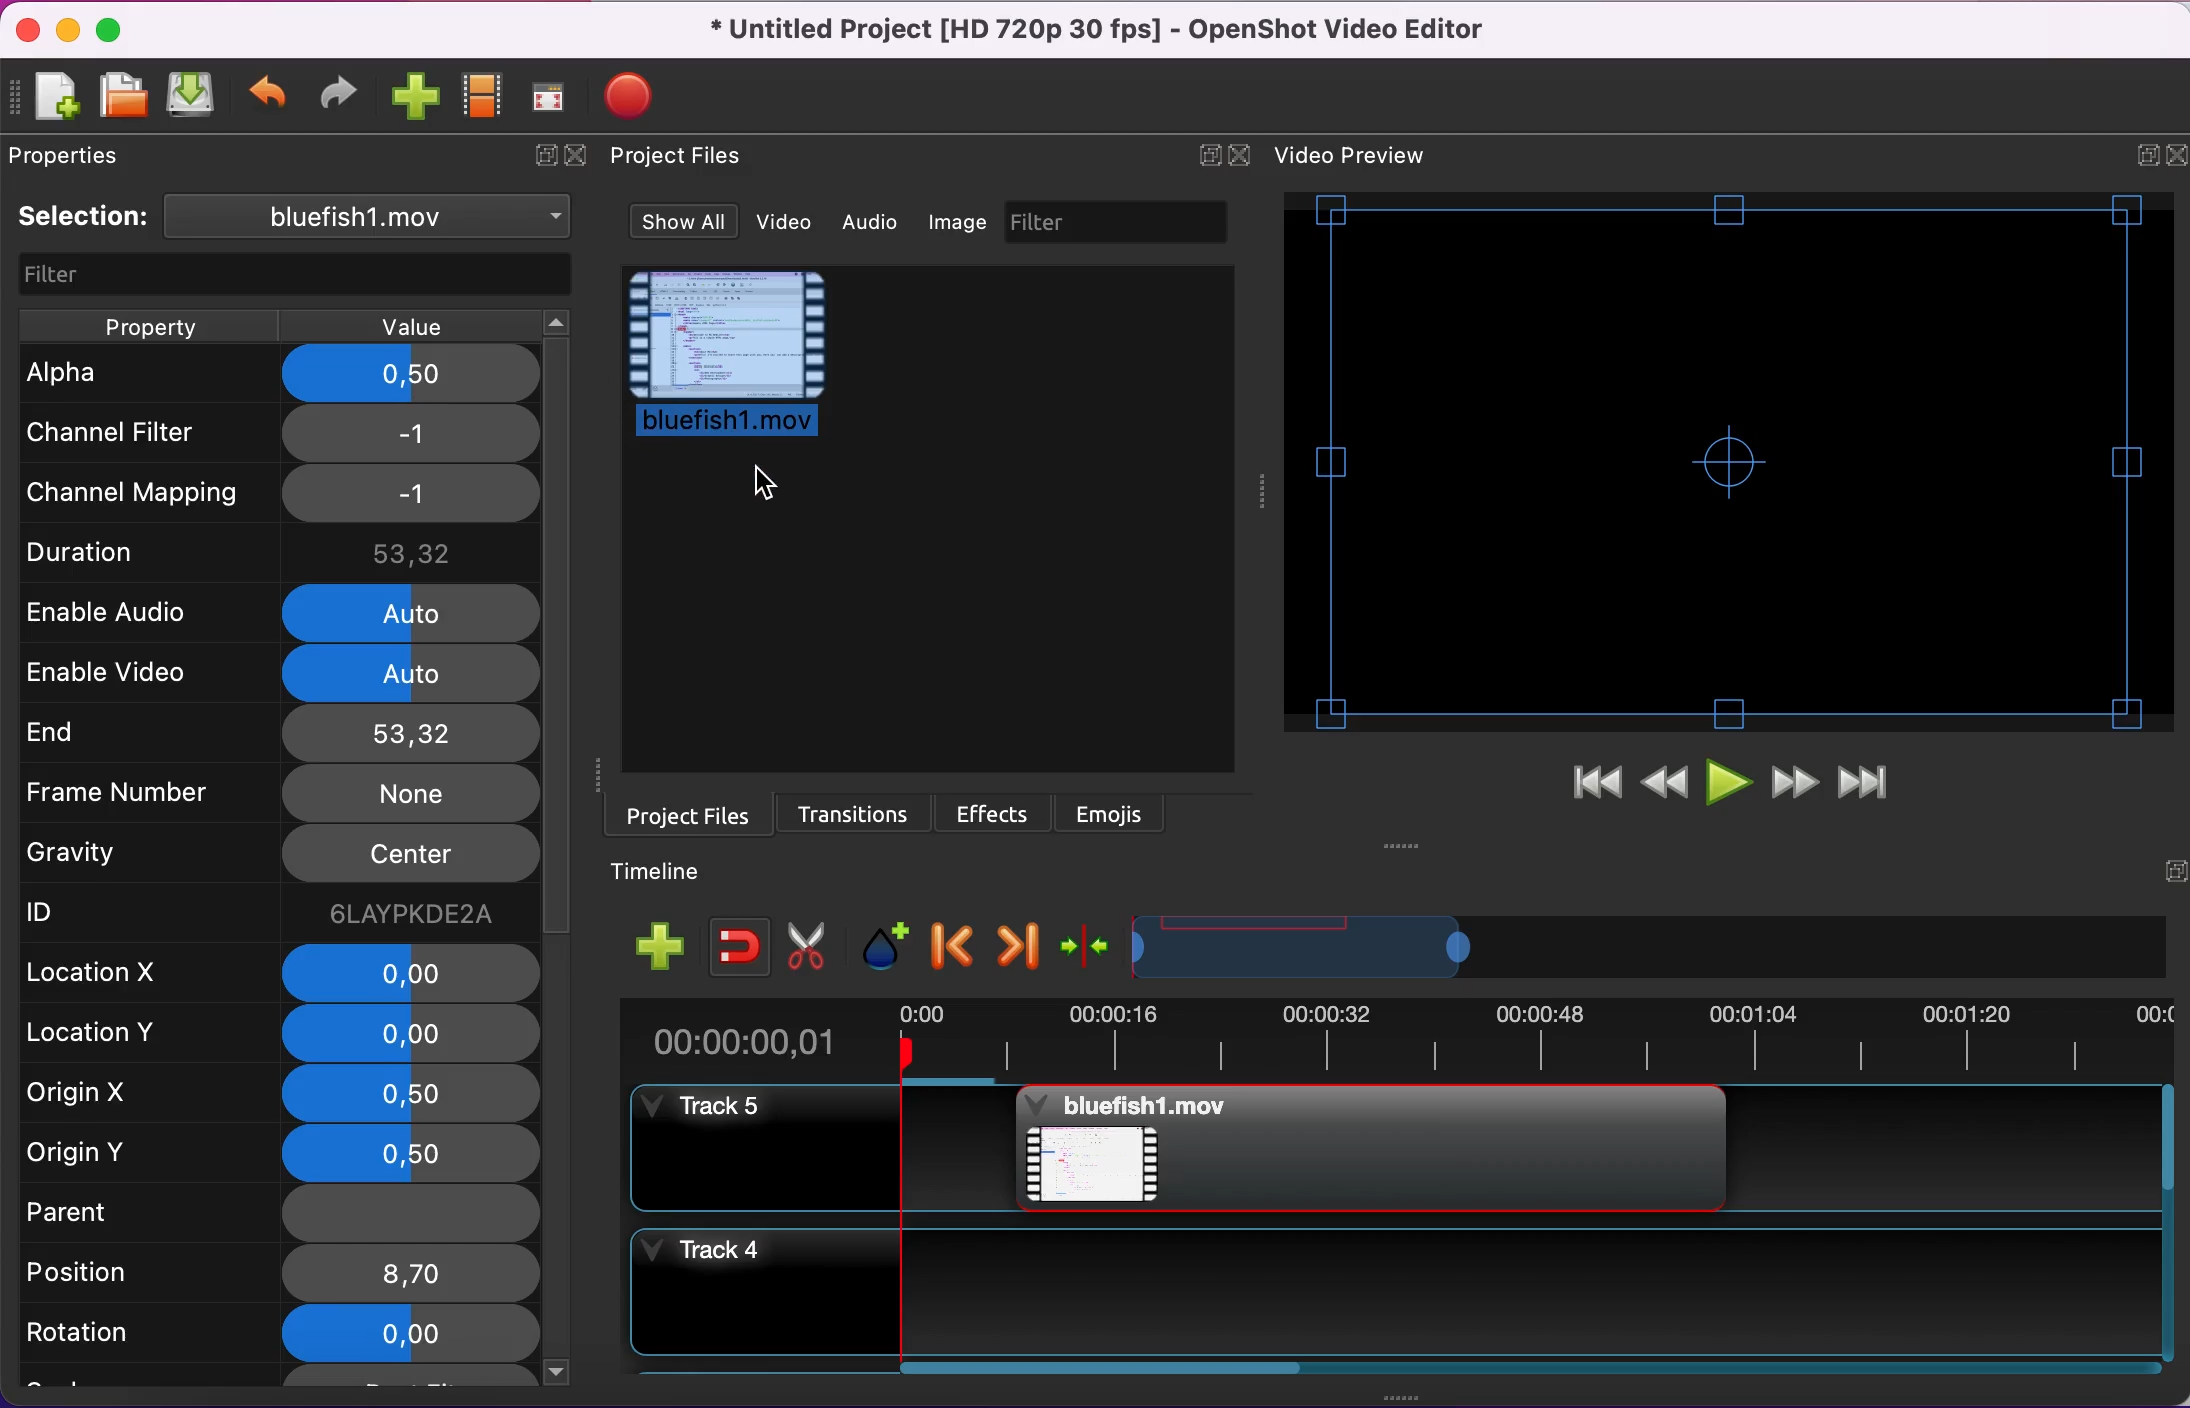 The height and width of the screenshot is (1408, 2190). I want to click on none, so click(408, 1217).